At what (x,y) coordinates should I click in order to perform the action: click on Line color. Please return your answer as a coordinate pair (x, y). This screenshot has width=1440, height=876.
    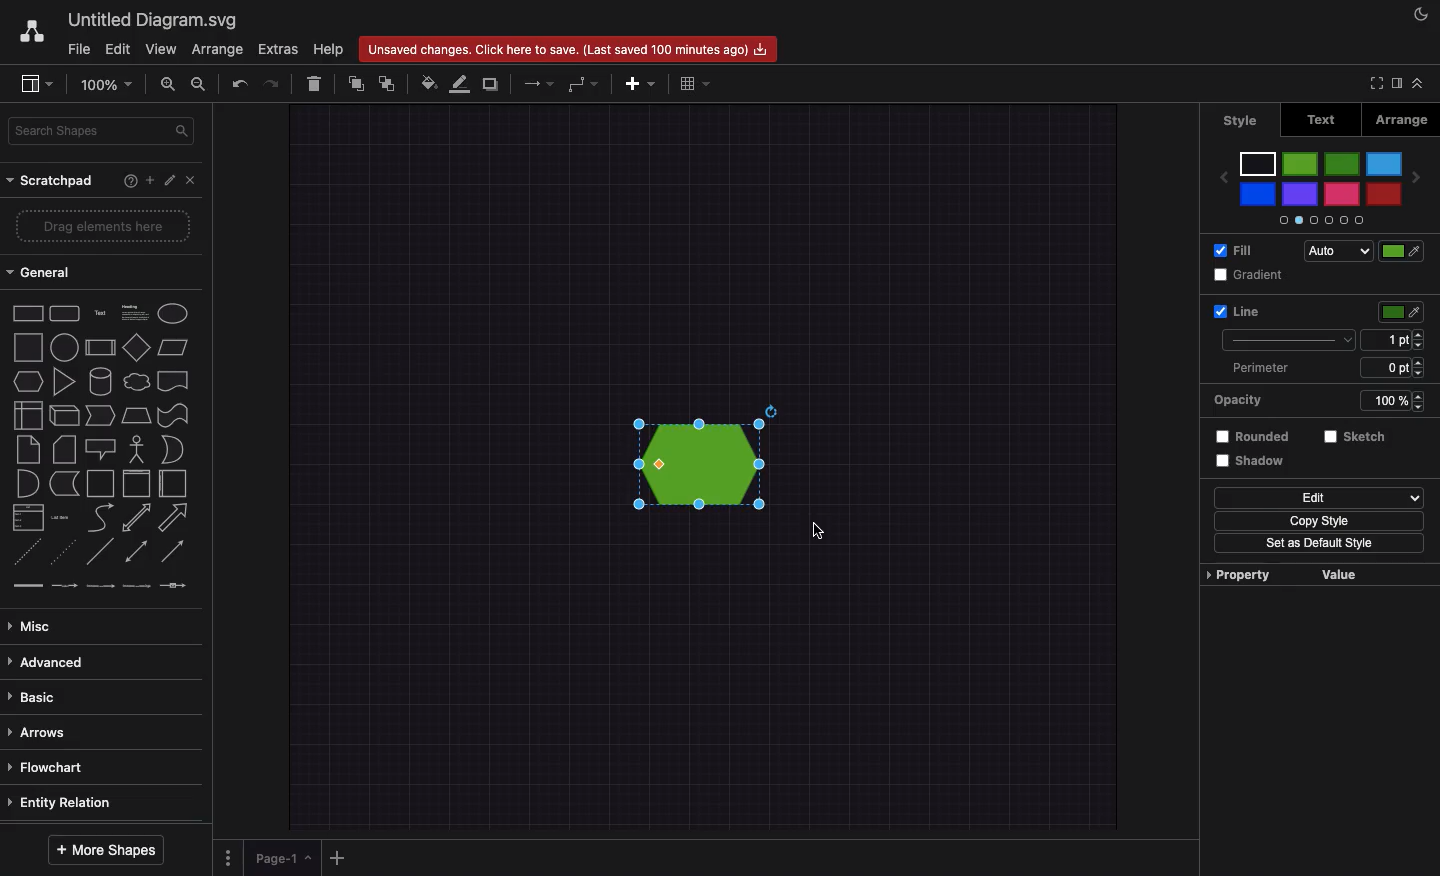
    Looking at the image, I should click on (461, 85).